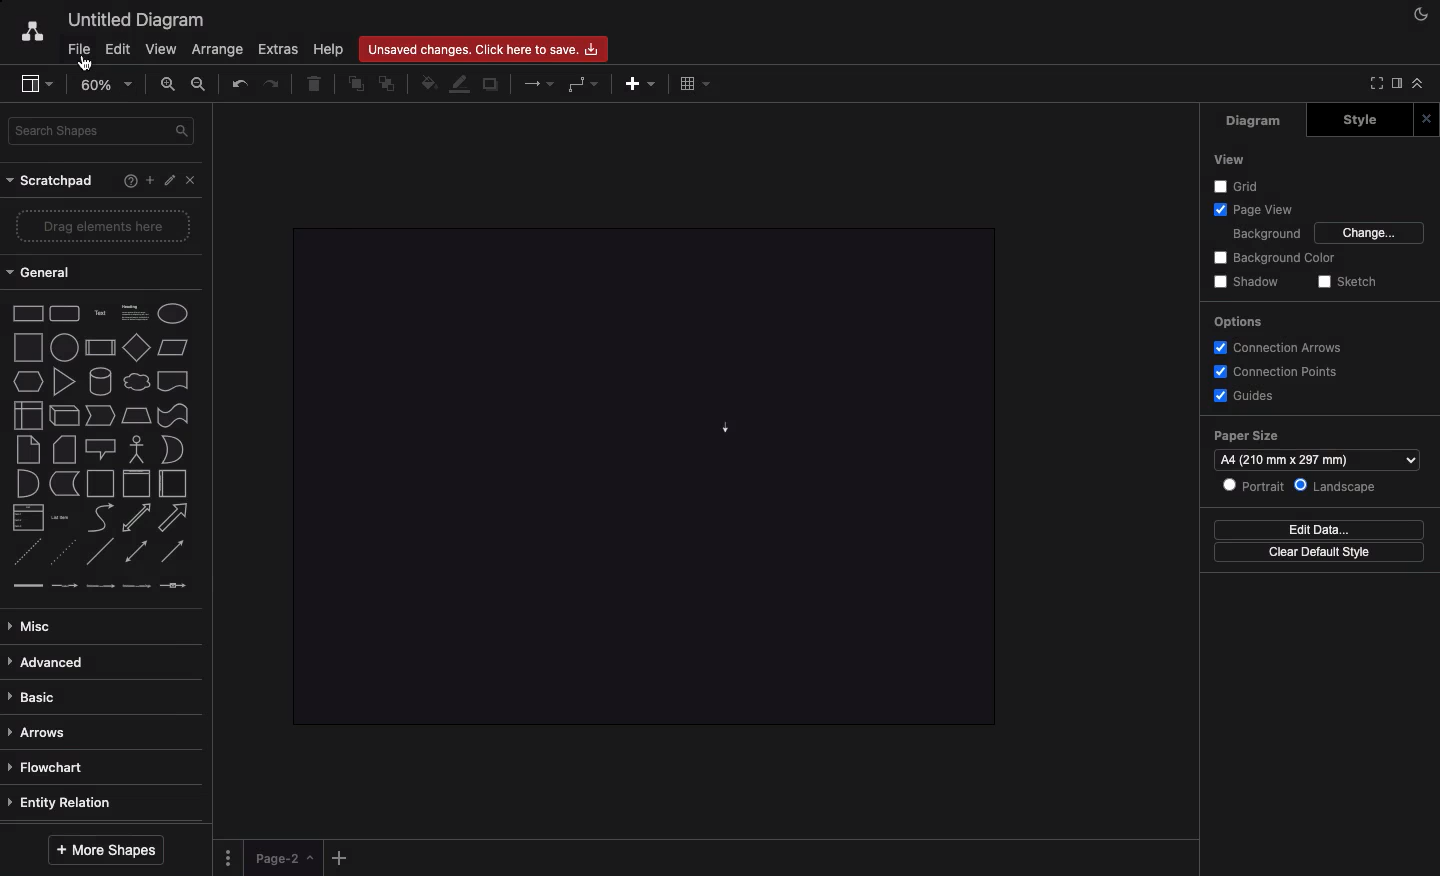 Image resolution: width=1440 pixels, height=876 pixels. Describe the element at coordinates (1318, 438) in the screenshot. I see `Paper size` at that location.